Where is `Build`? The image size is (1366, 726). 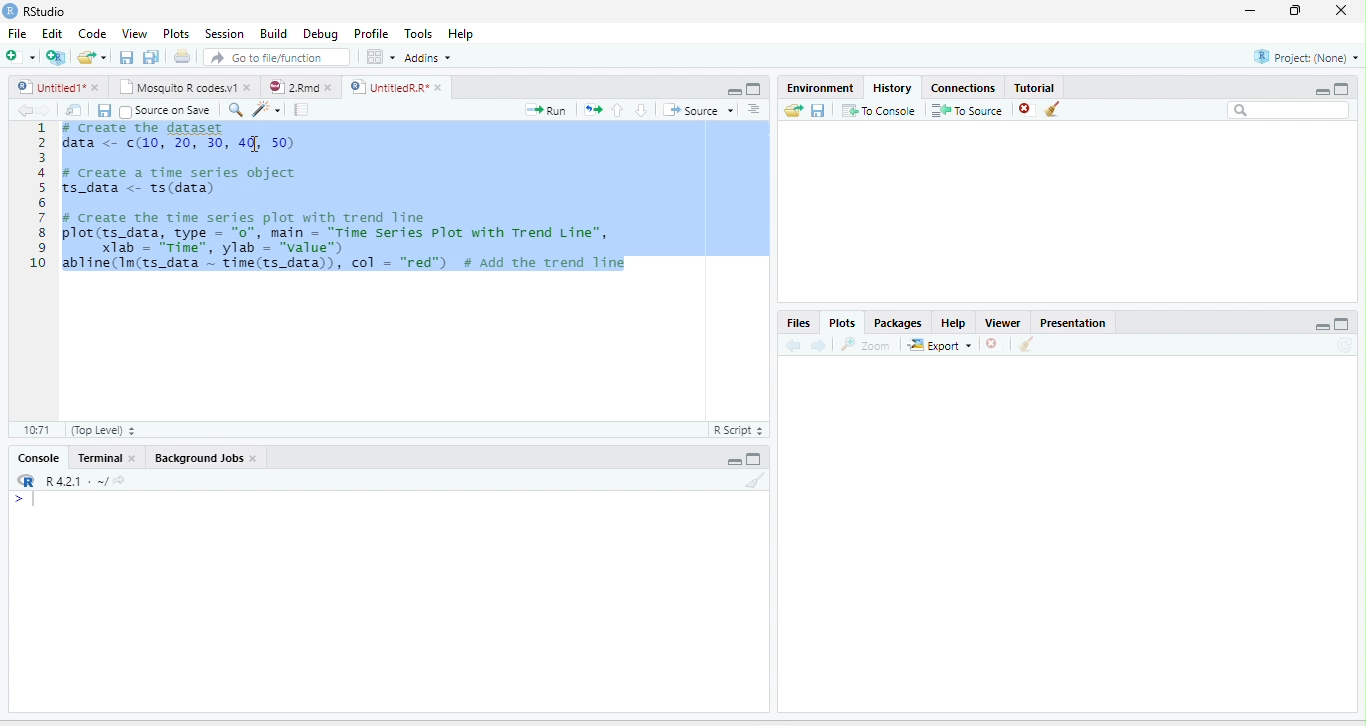 Build is located at coordinates (273, 33).